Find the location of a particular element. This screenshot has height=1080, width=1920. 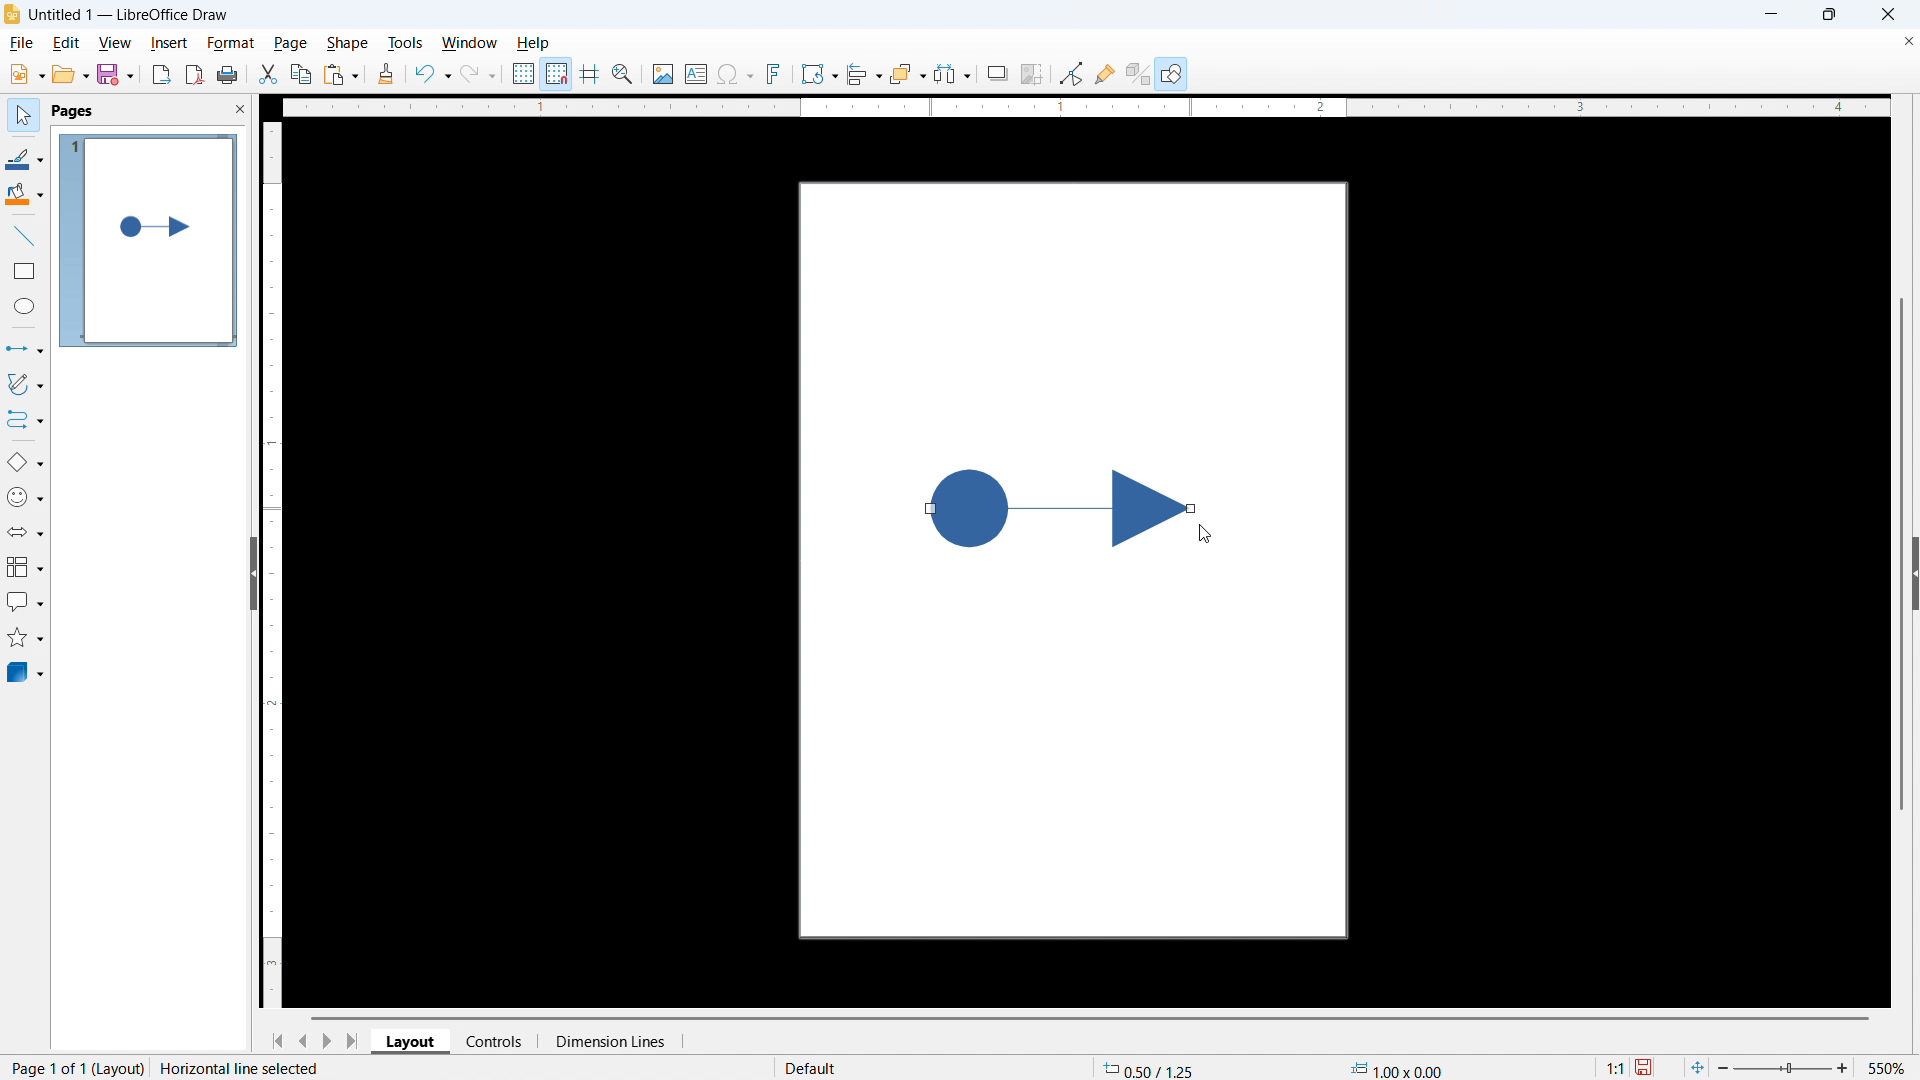

Previous page  is located at coordinates (302, 1041).